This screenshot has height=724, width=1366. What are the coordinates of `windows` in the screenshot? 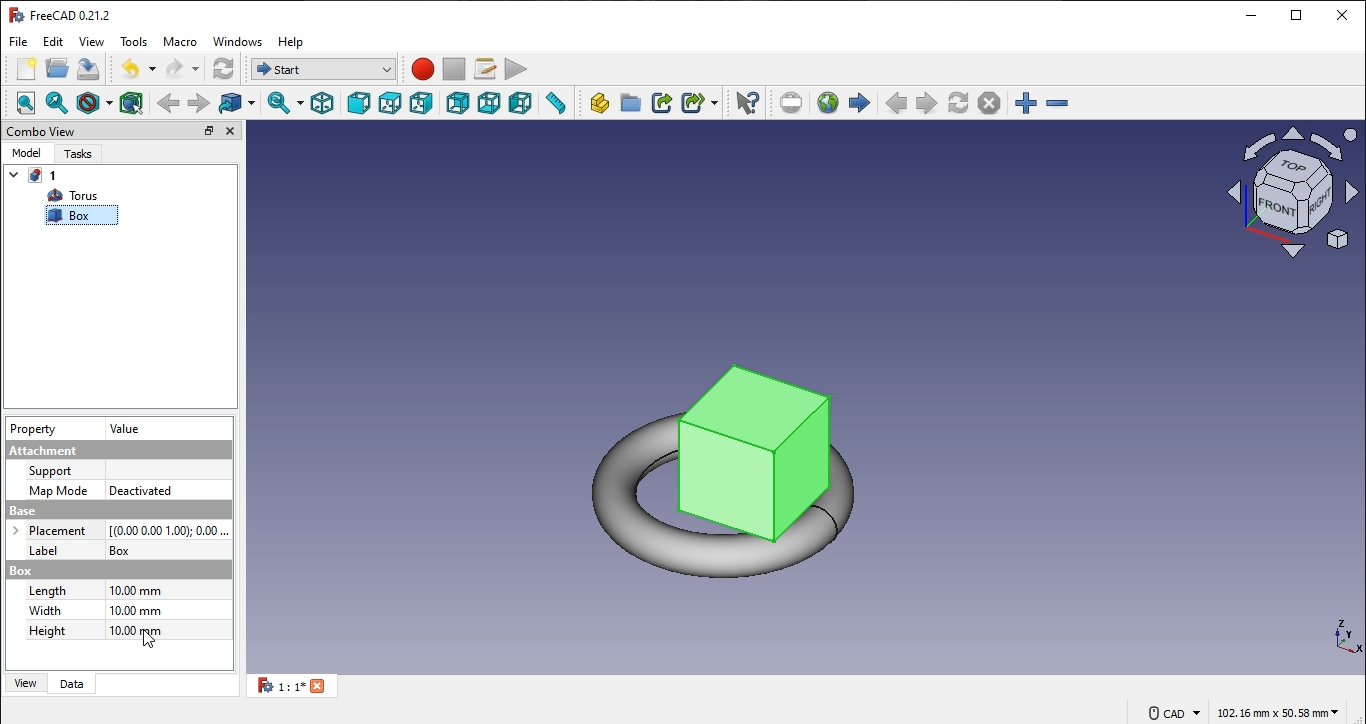 It's located at (239, 43).